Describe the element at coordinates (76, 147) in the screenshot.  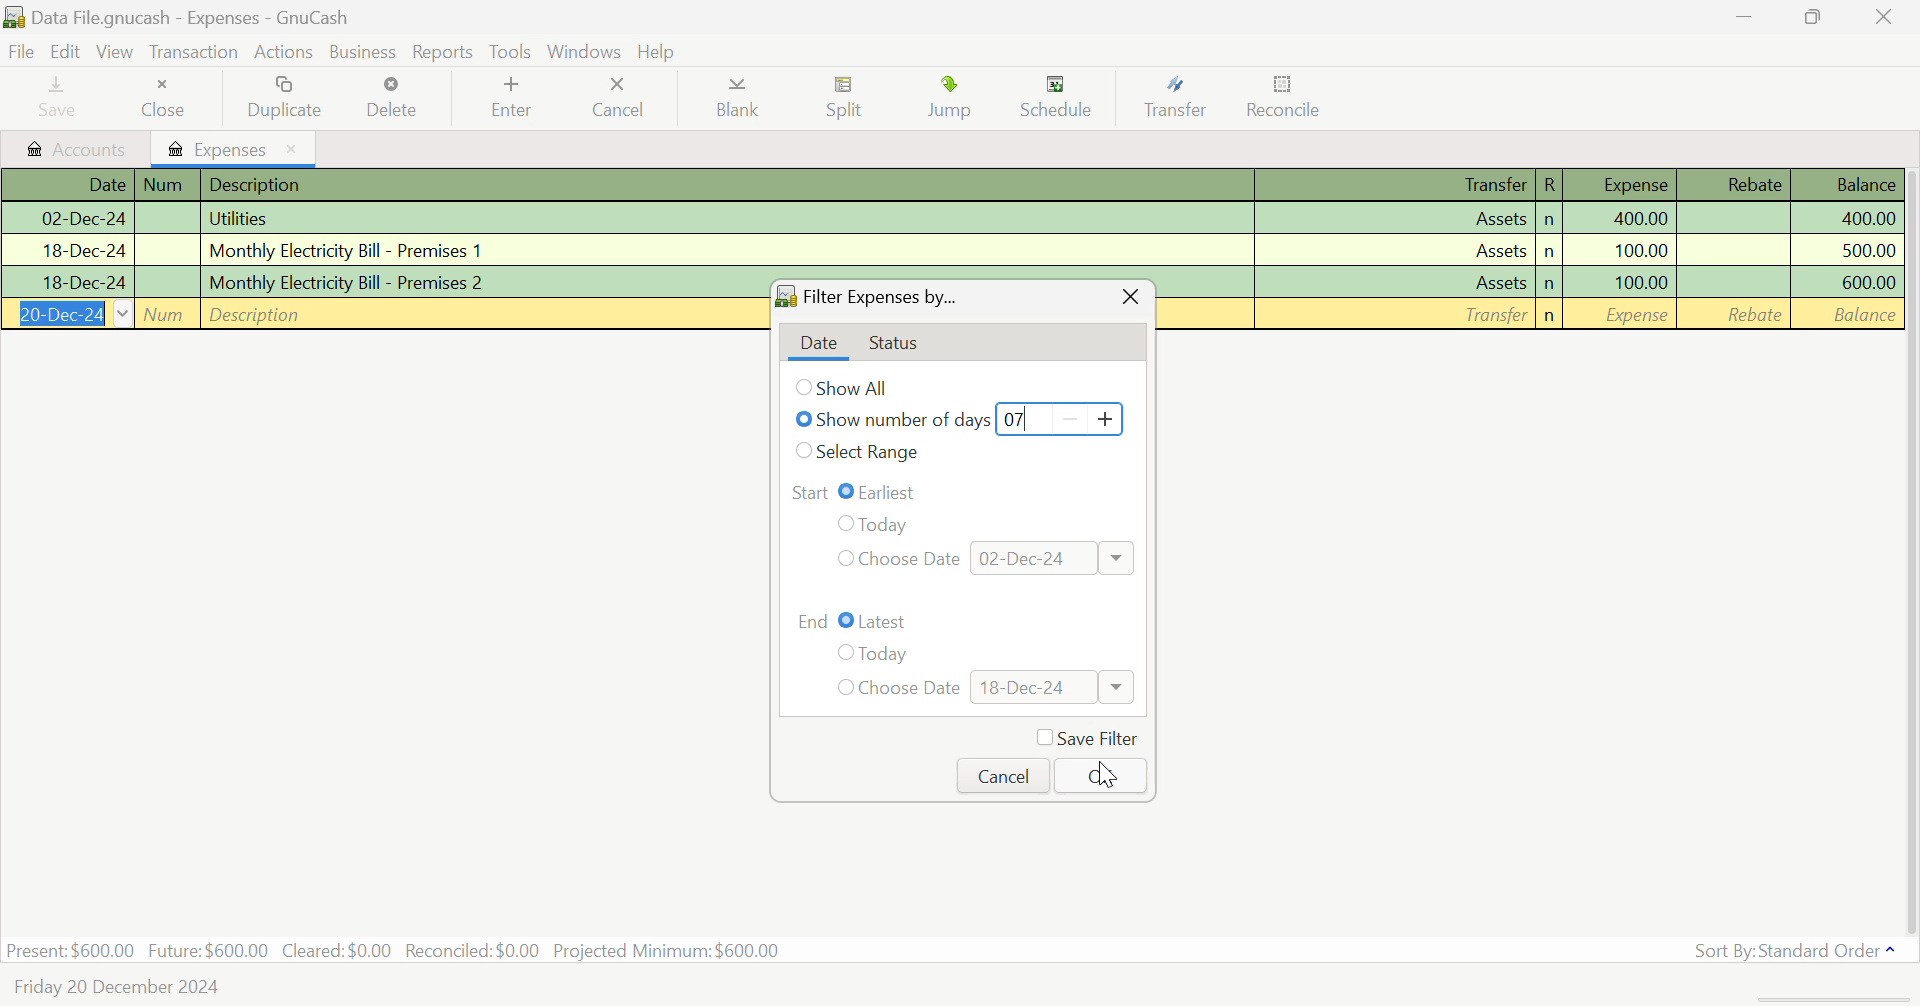
I see `Accounts tab` at that location.